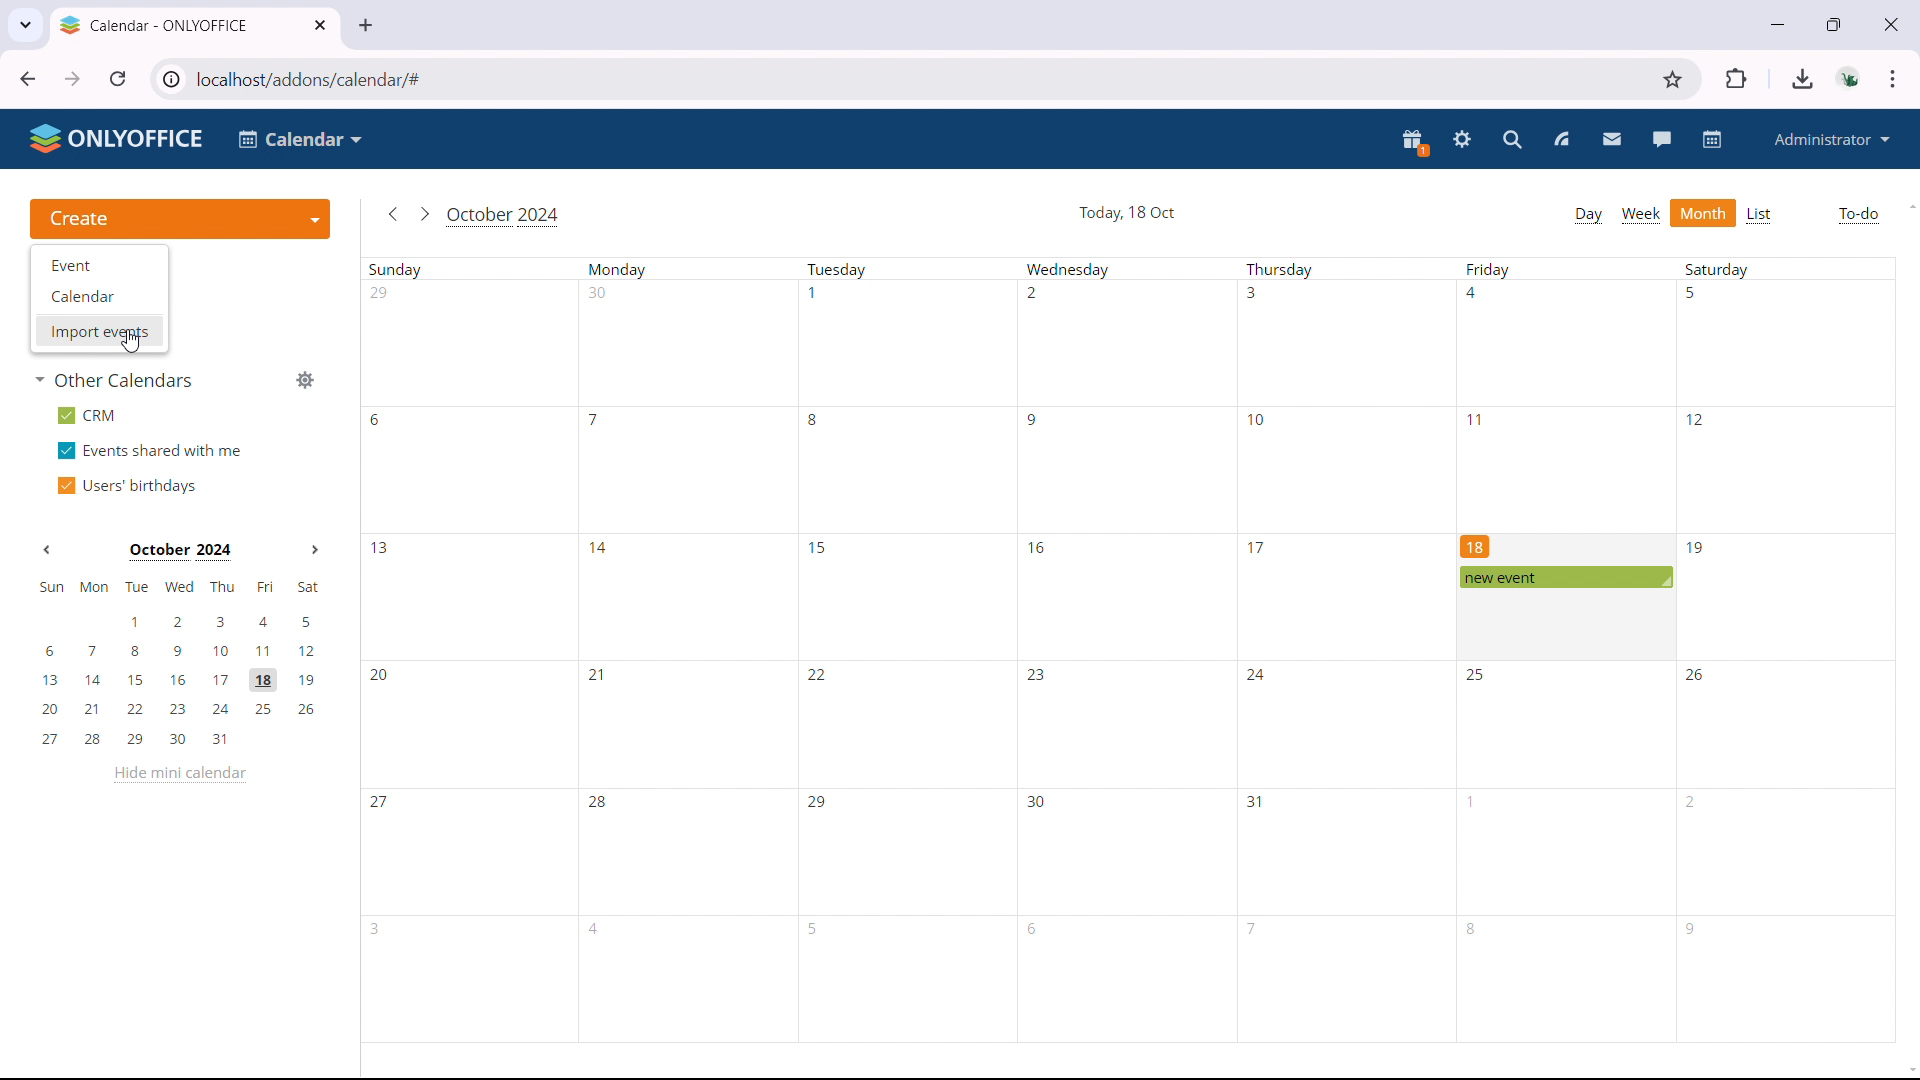 This screenshot has width=1920, height=1080. What do you see at coordinates (1834, 22) in the screenshot?
I see `maximize` at bounding box center [1834, 22].